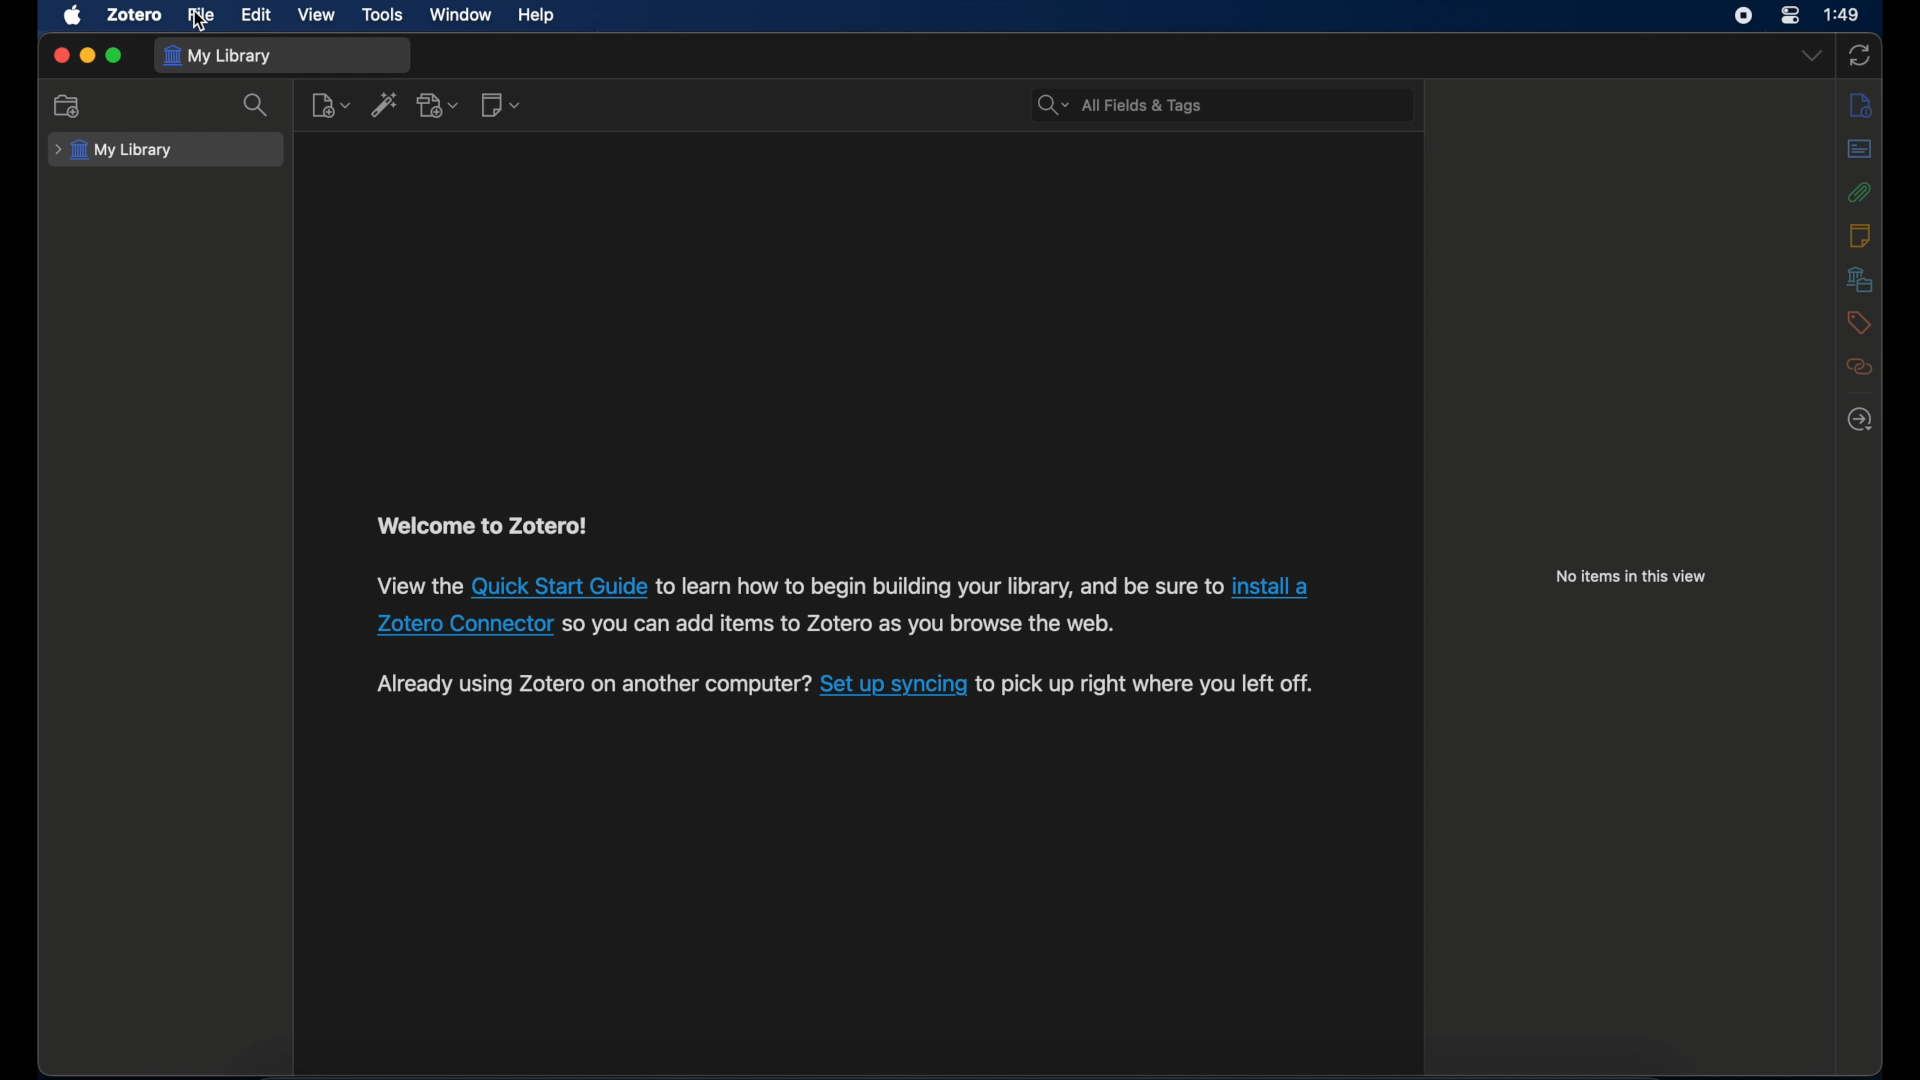 Image resolution: width=1920 pixels, height=1080 pixels. I want to click on new item, so click(331, 105).